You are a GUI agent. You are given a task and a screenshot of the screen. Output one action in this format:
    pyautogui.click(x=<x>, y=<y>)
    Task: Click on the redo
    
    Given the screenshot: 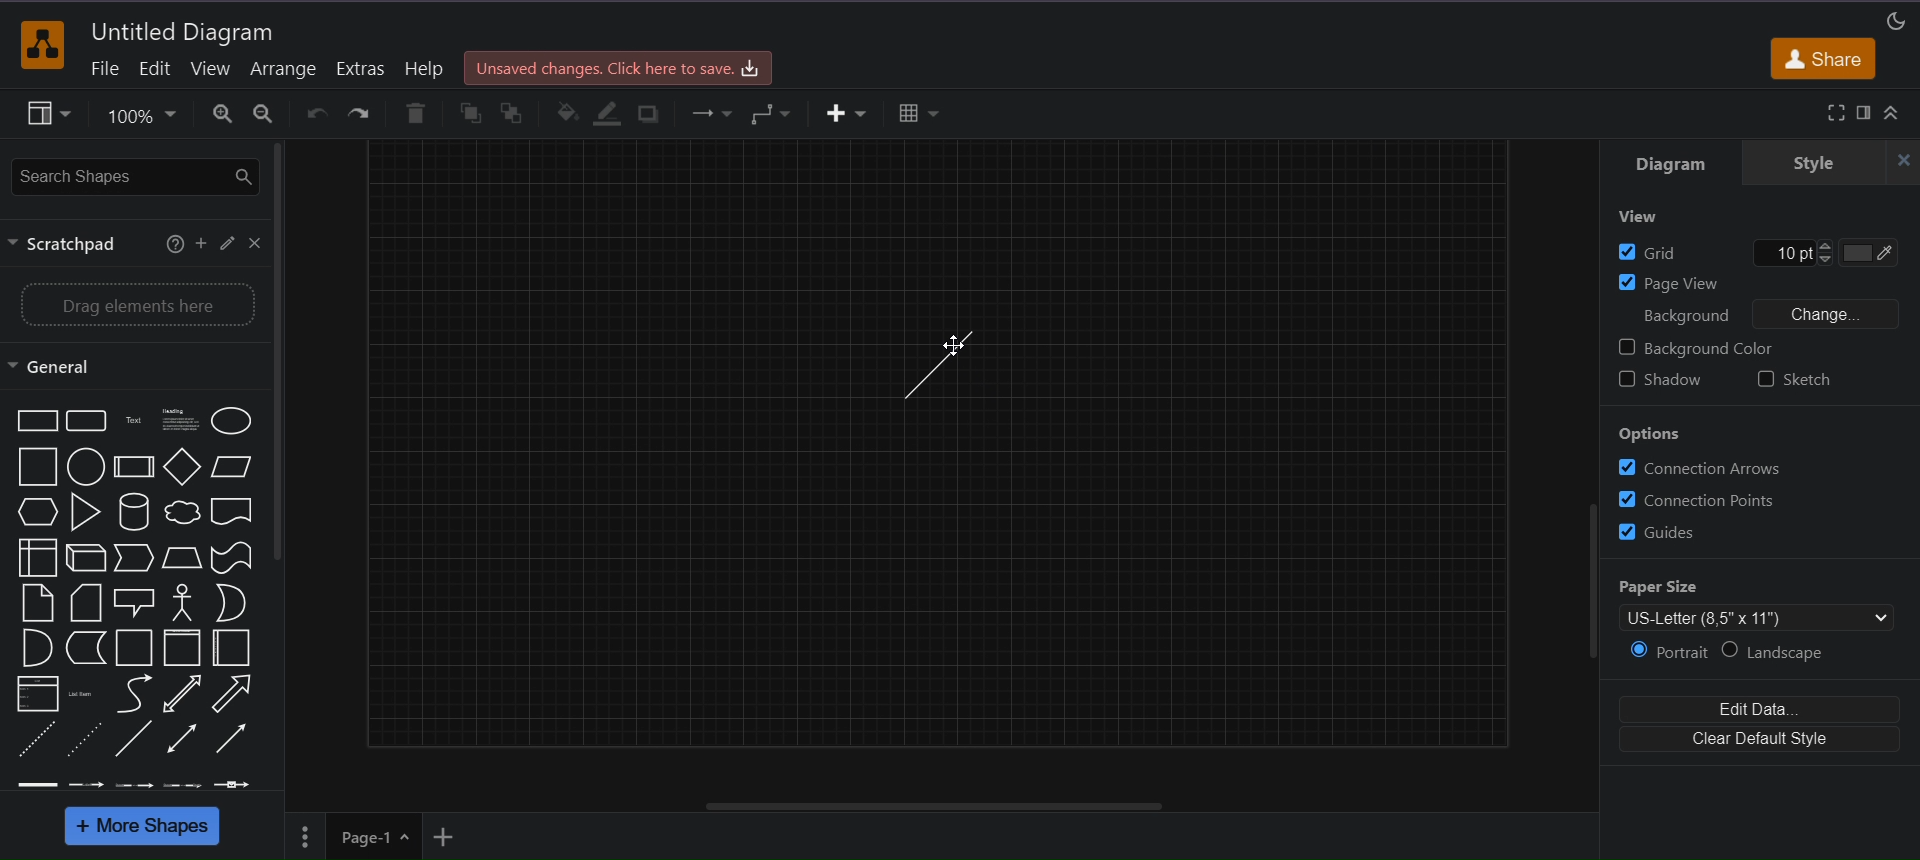 What is the action you would take?
    pyautogui.click(x=361, y=112)
    